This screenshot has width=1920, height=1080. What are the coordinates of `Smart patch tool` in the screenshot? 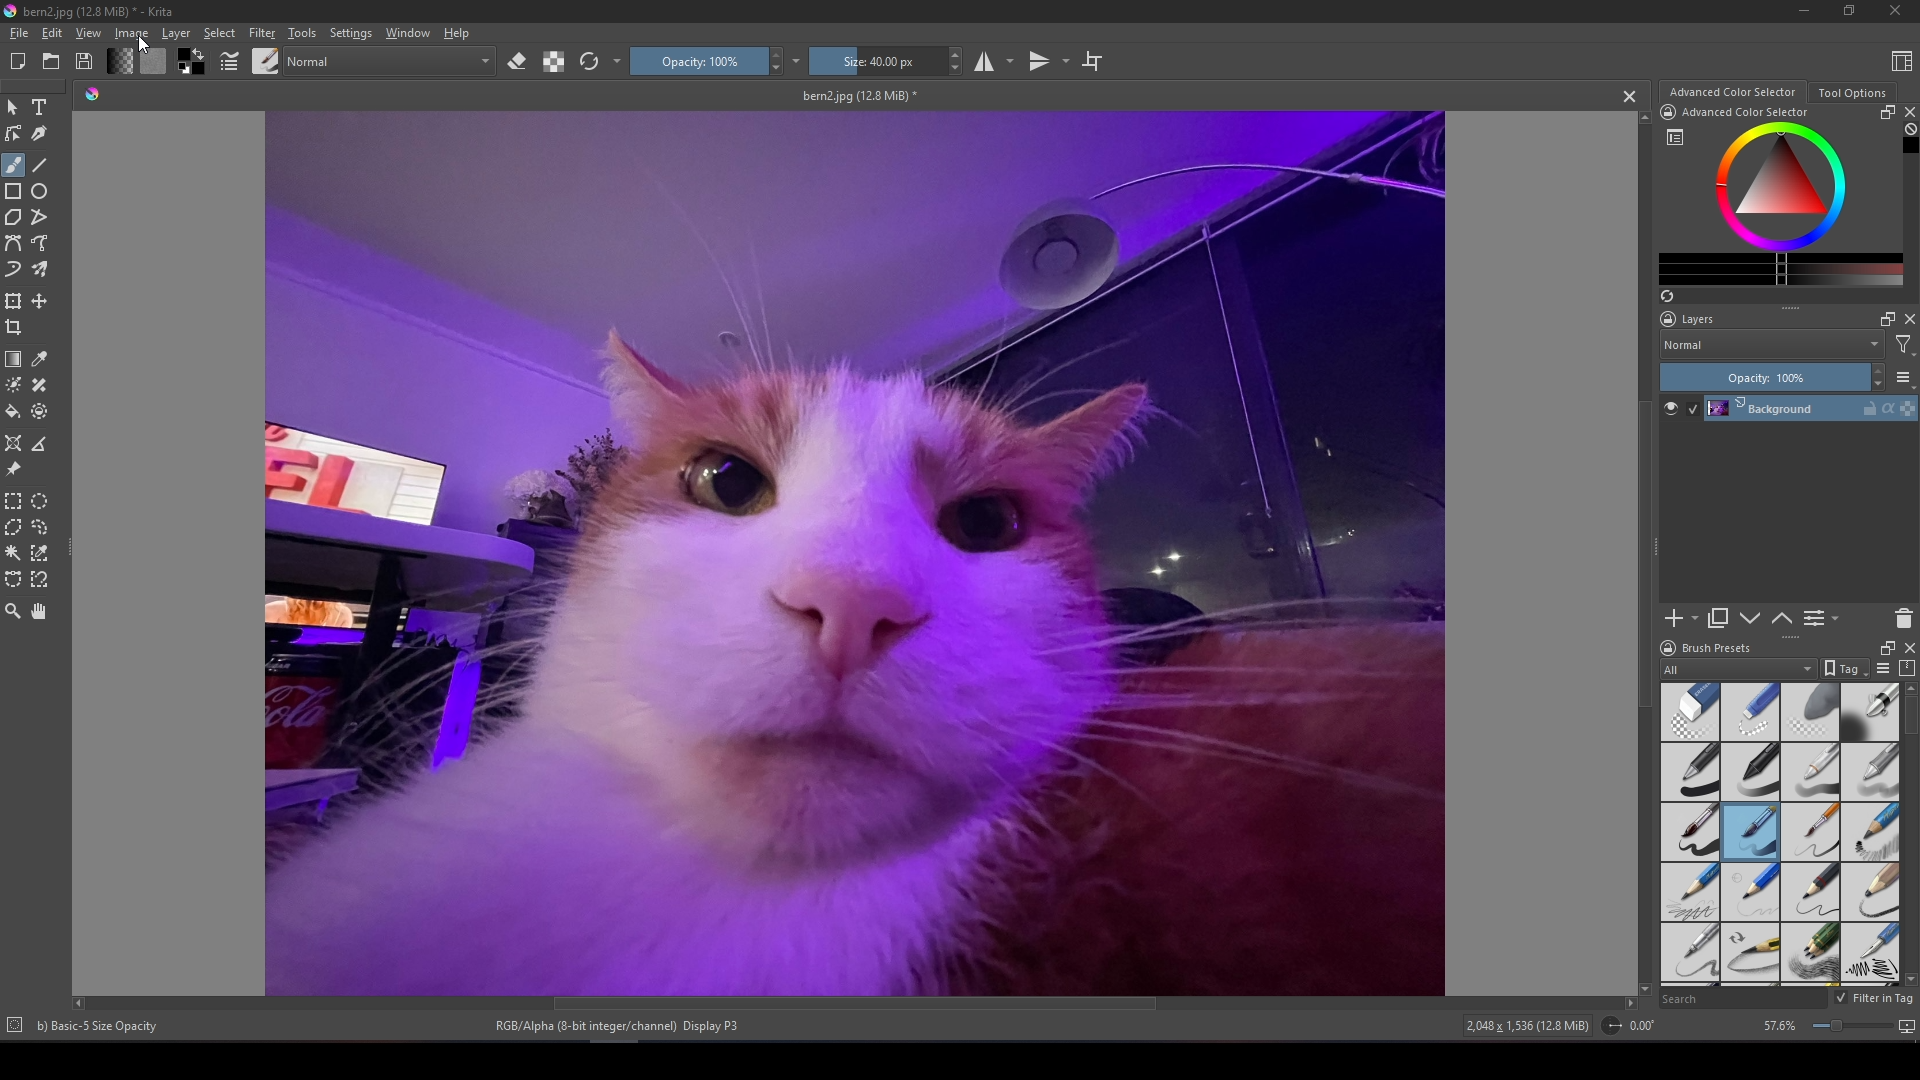 It's located at (40, 385).